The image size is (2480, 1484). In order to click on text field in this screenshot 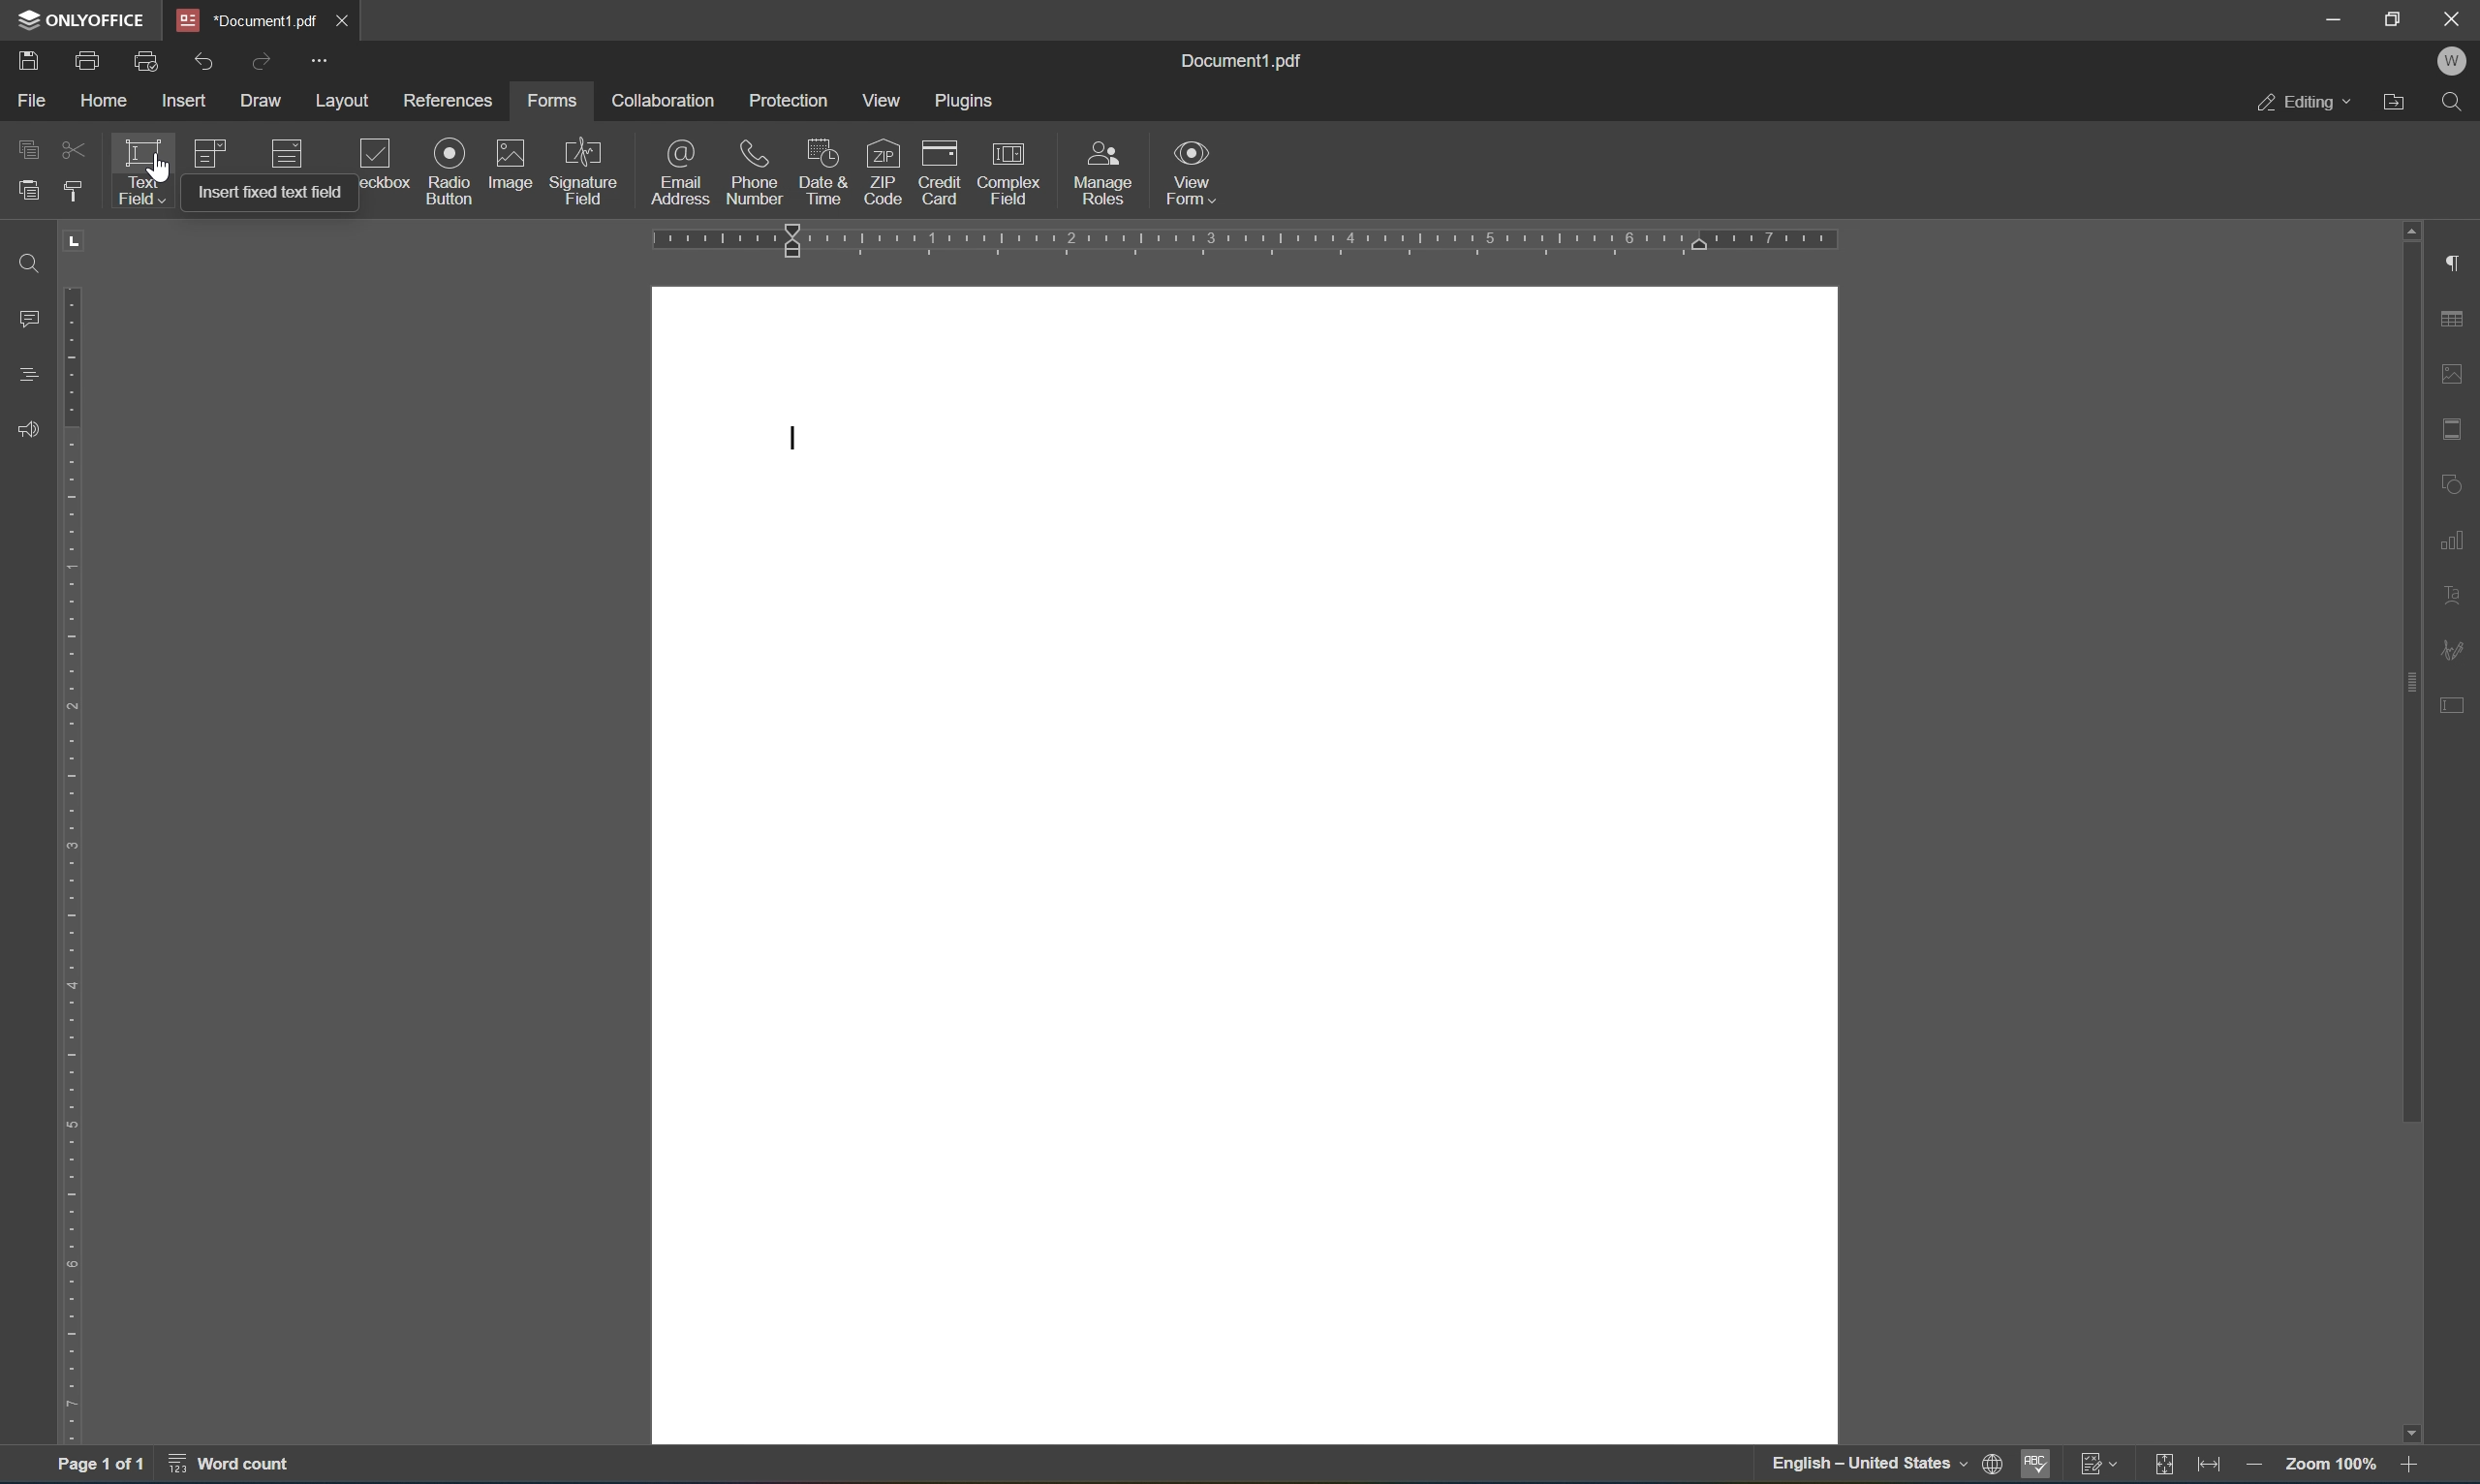, I will do `click(140, 170)`.